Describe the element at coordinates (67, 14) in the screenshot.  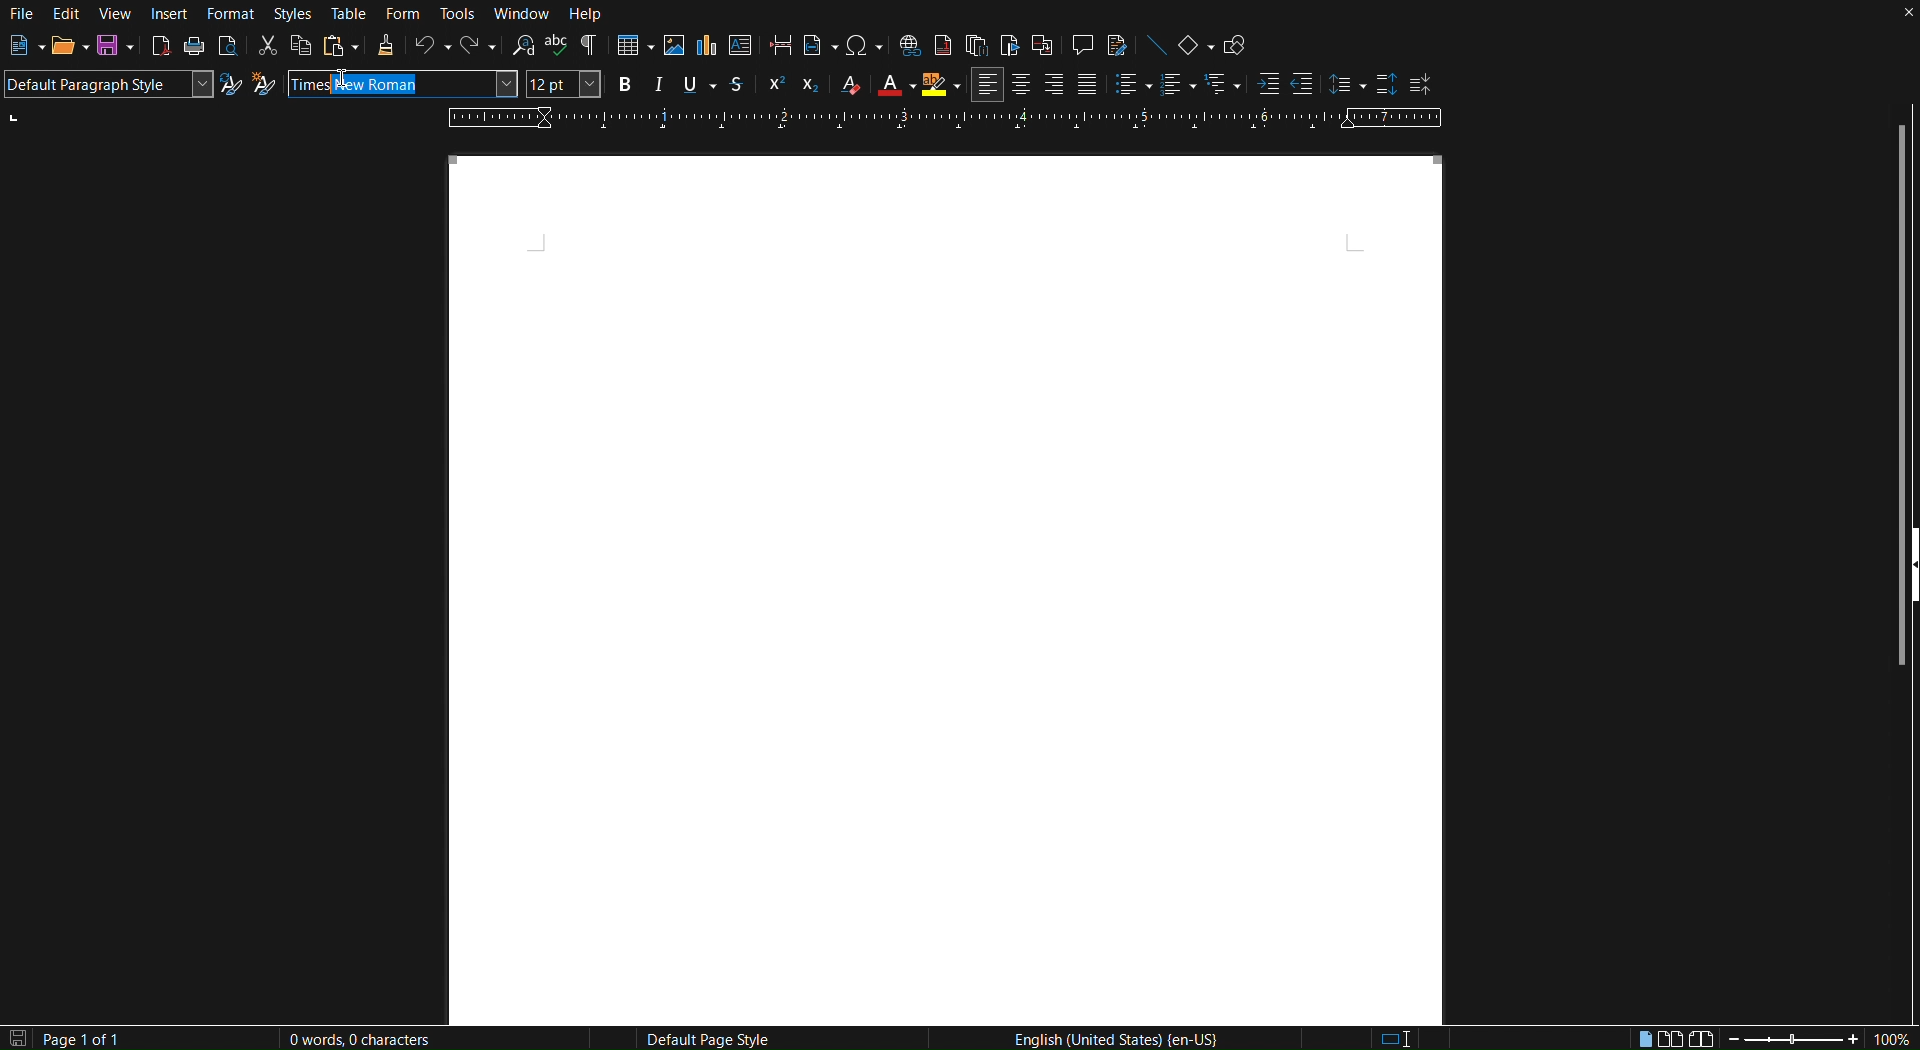
I see `Edit ` at that location.